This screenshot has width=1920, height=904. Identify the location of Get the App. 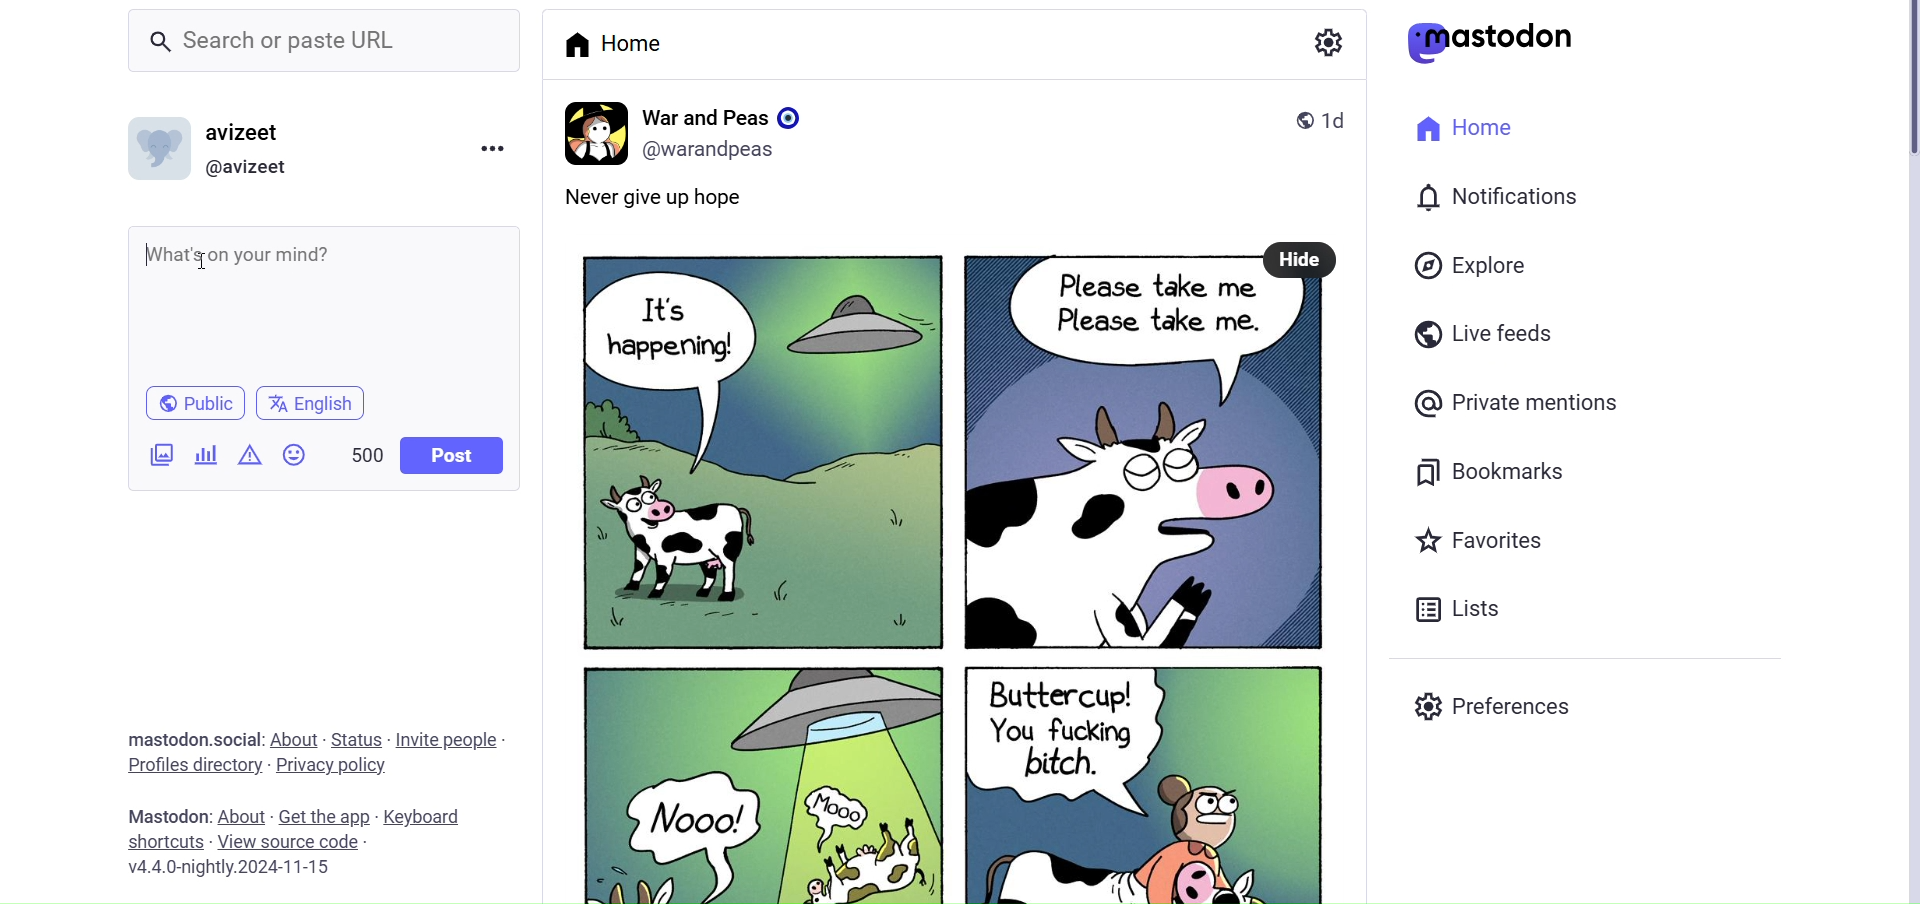
(327, 815).